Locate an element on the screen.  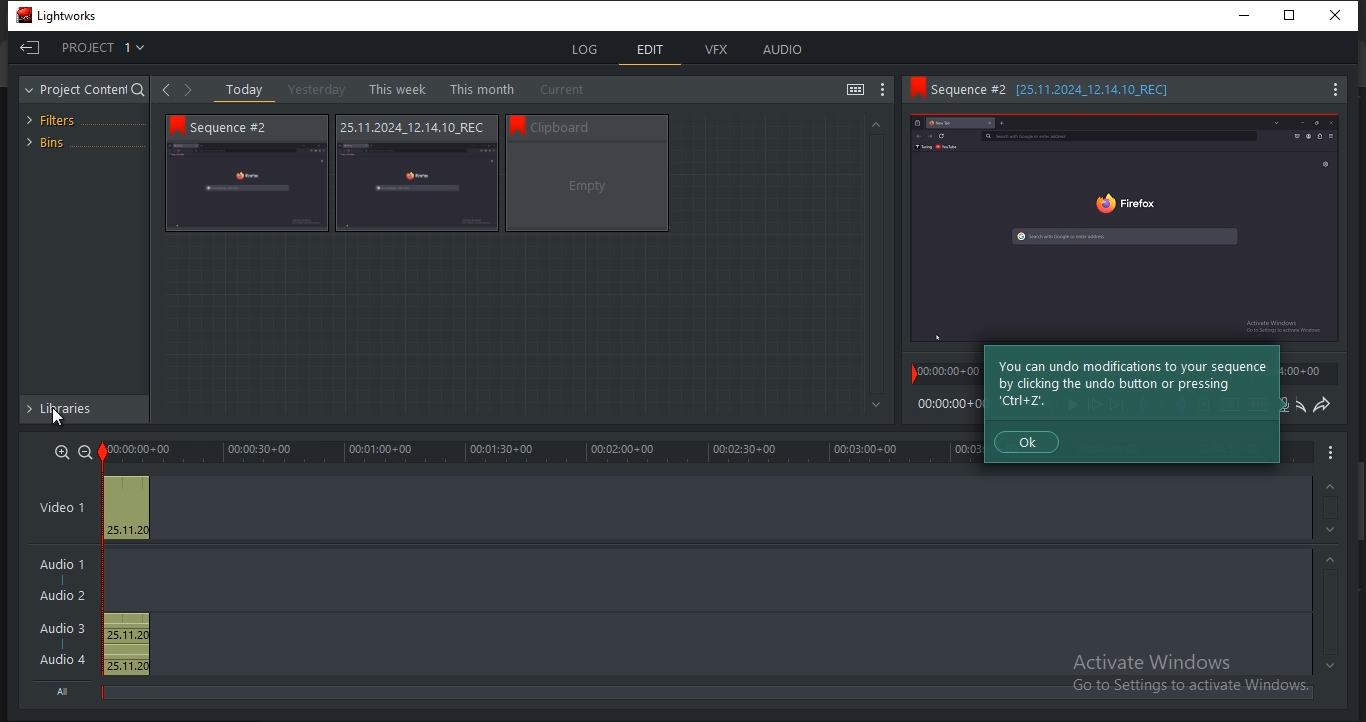
undo is located at coordinates (1298, 405).